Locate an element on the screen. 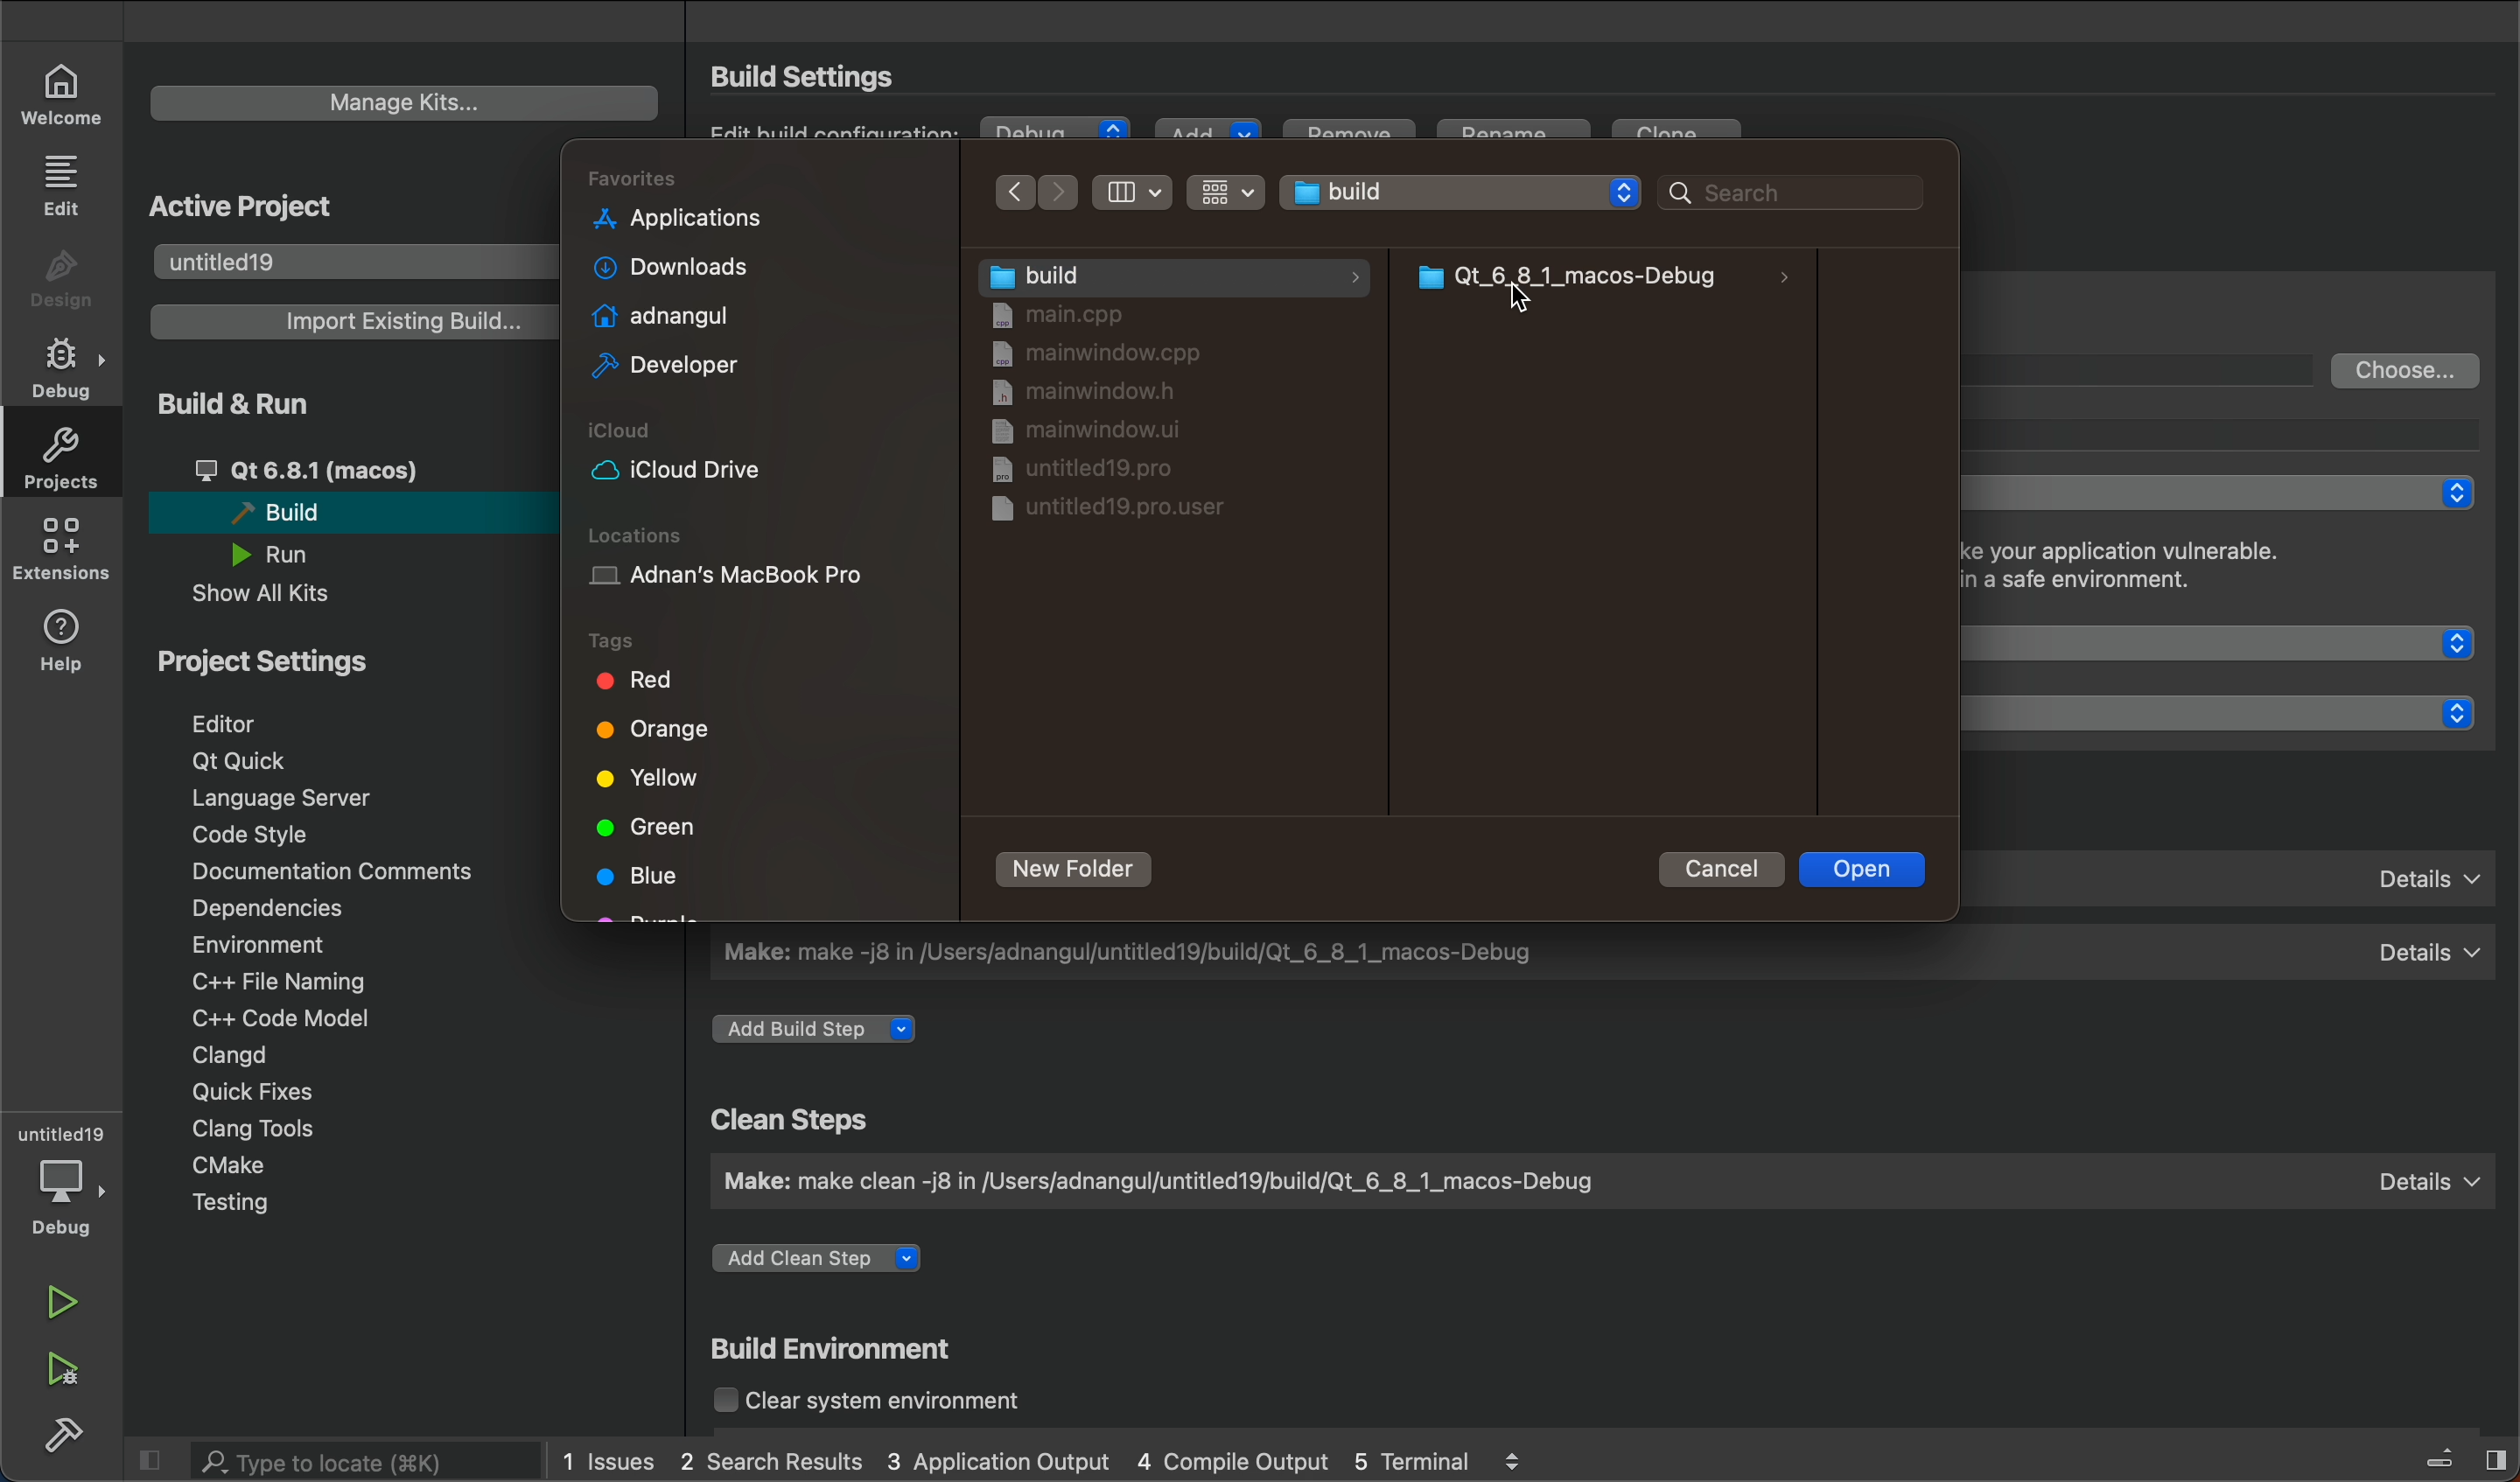  location is located at coordinates (755, 562).